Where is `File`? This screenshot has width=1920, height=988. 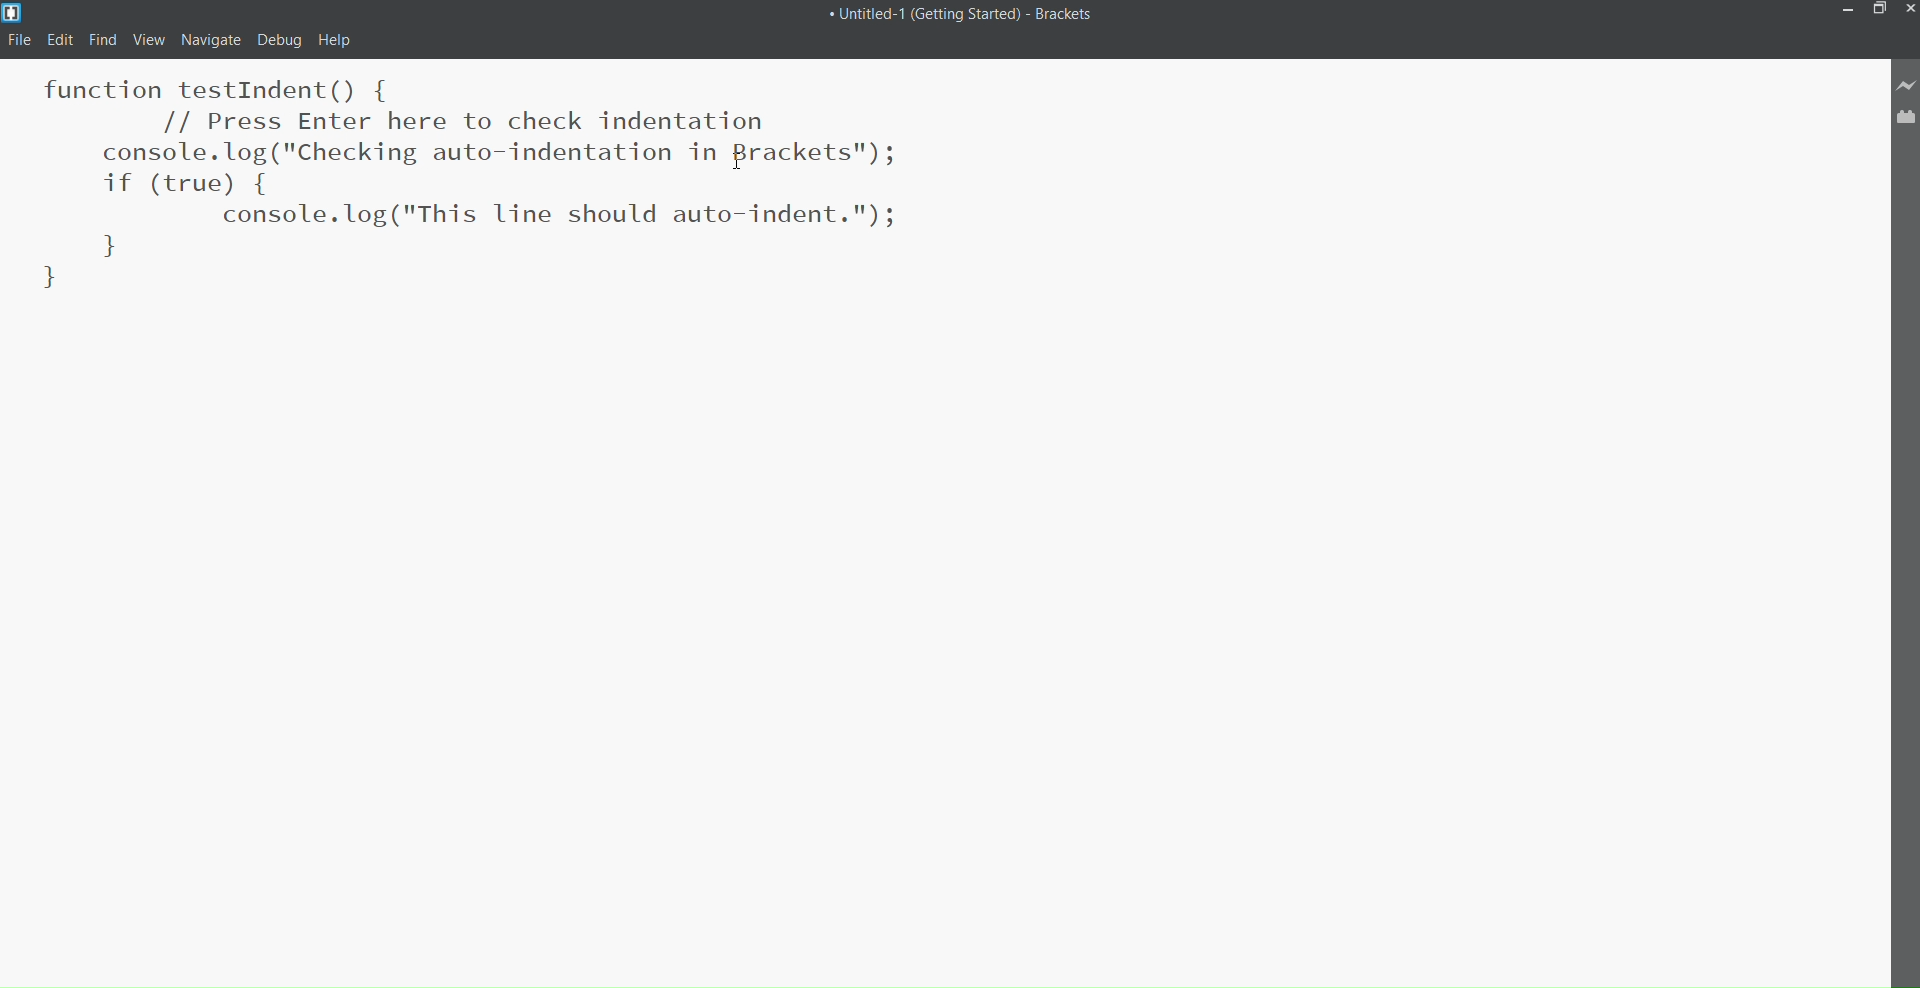 File is located at coordinates (21, 41).